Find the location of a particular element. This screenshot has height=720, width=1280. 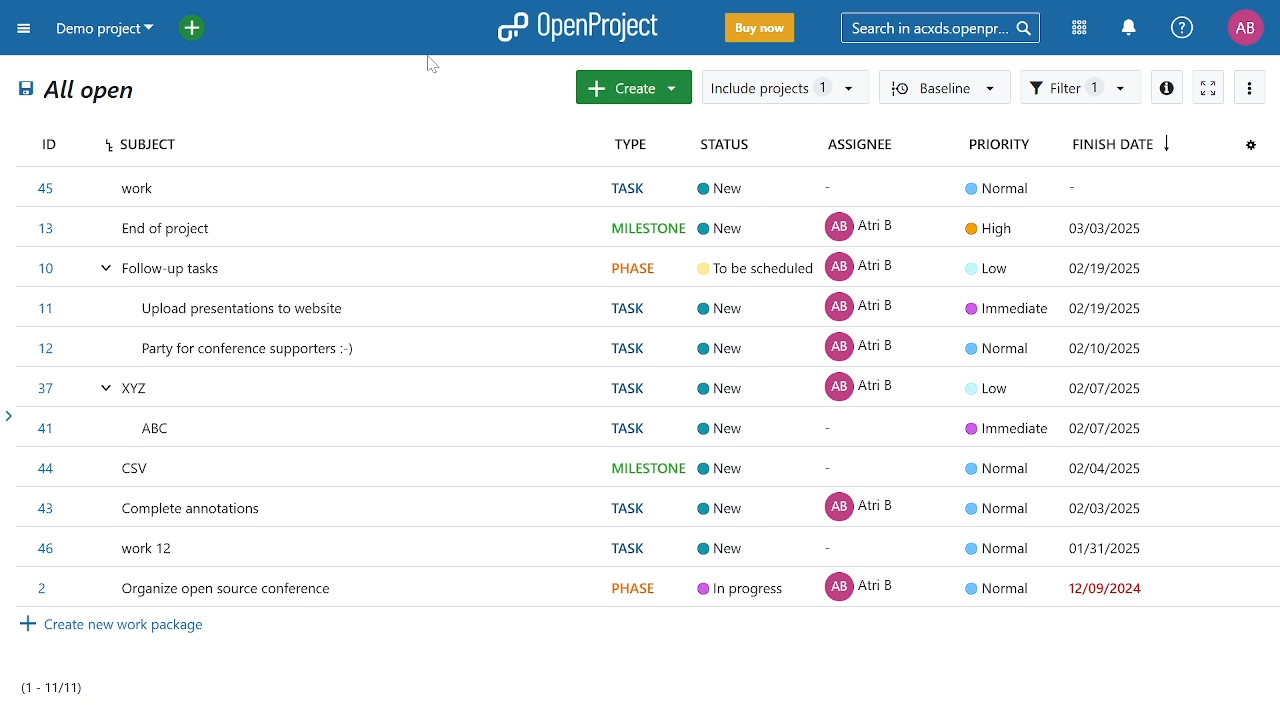

notification center is located at coordinates (1128, 28).